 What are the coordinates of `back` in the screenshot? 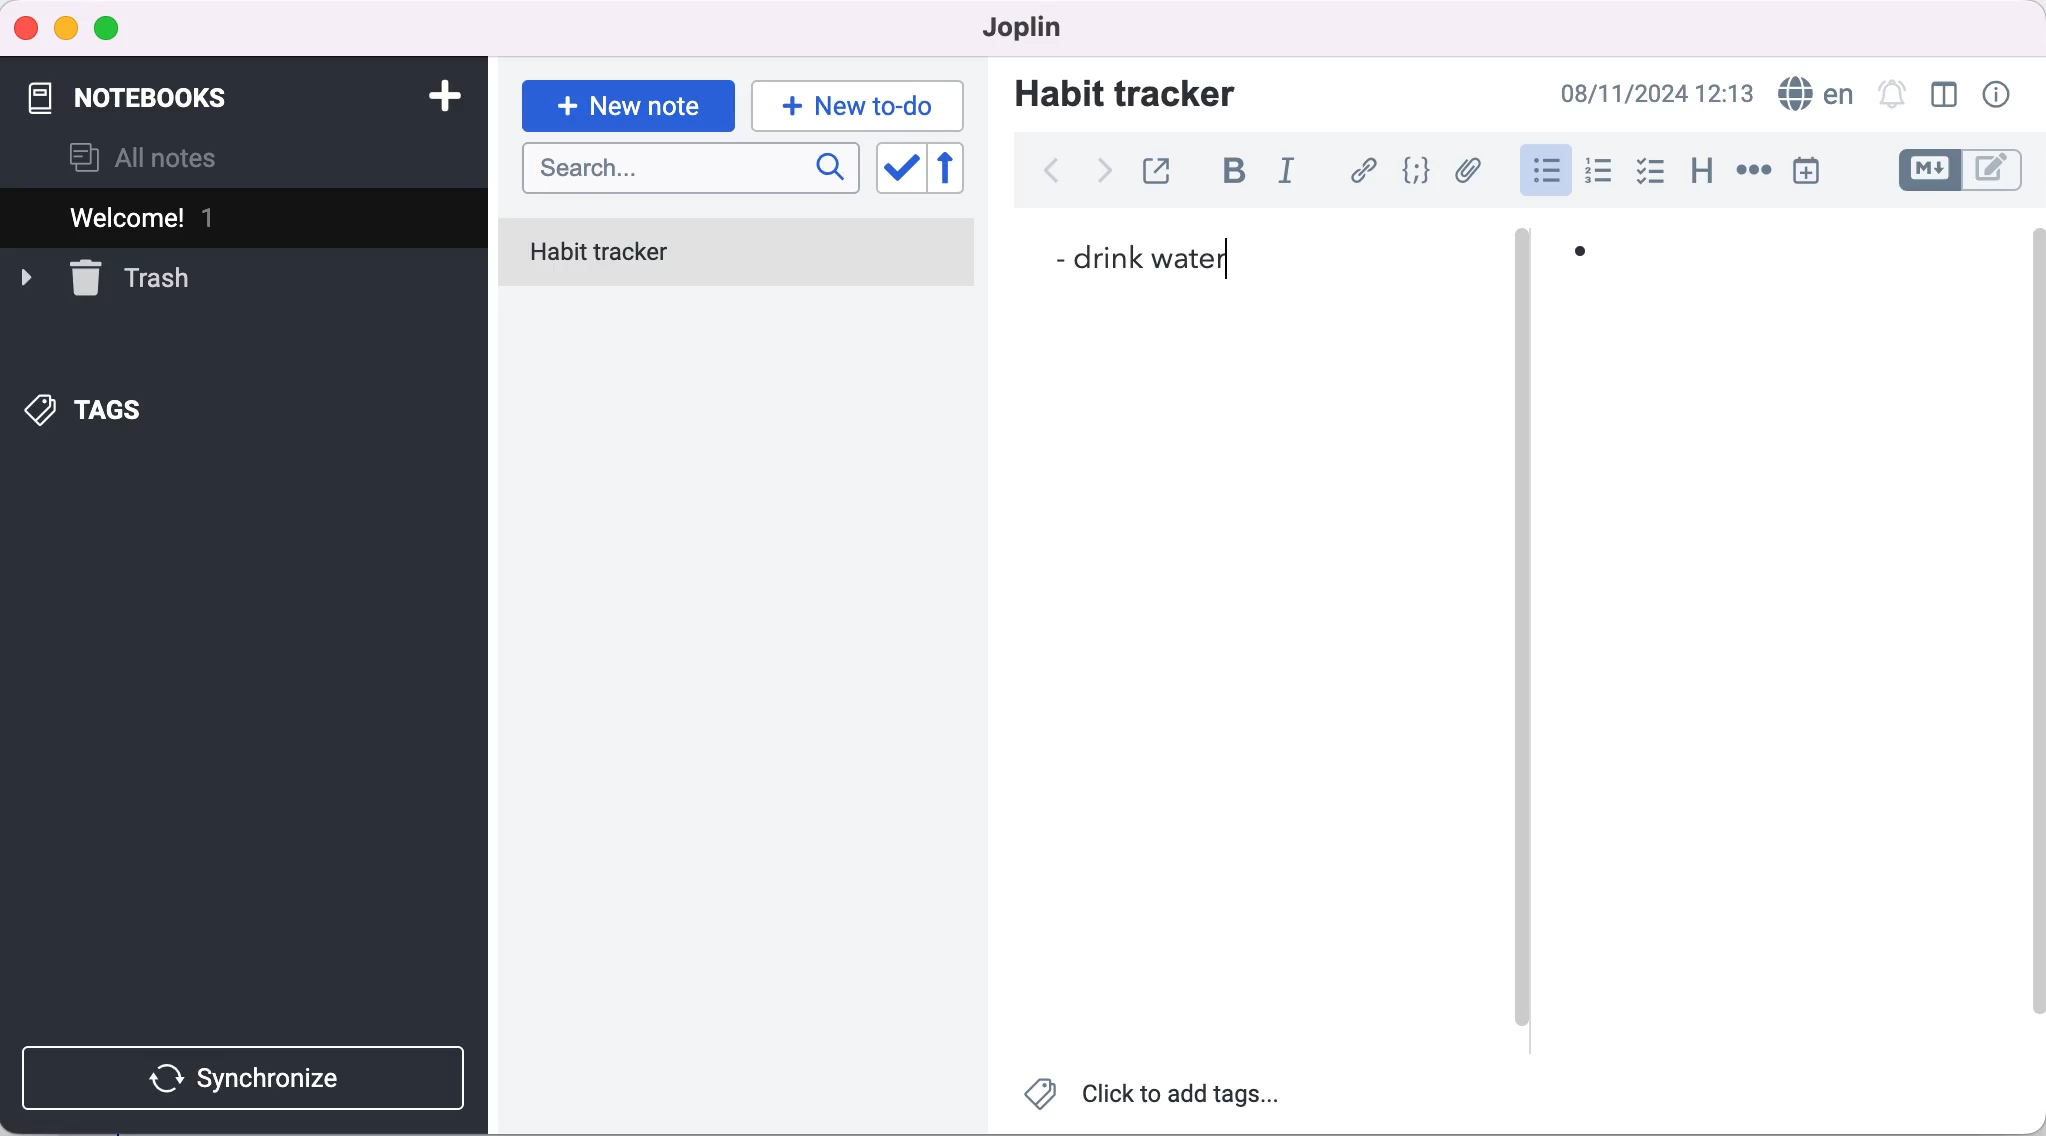 It's located at (1050, 171).